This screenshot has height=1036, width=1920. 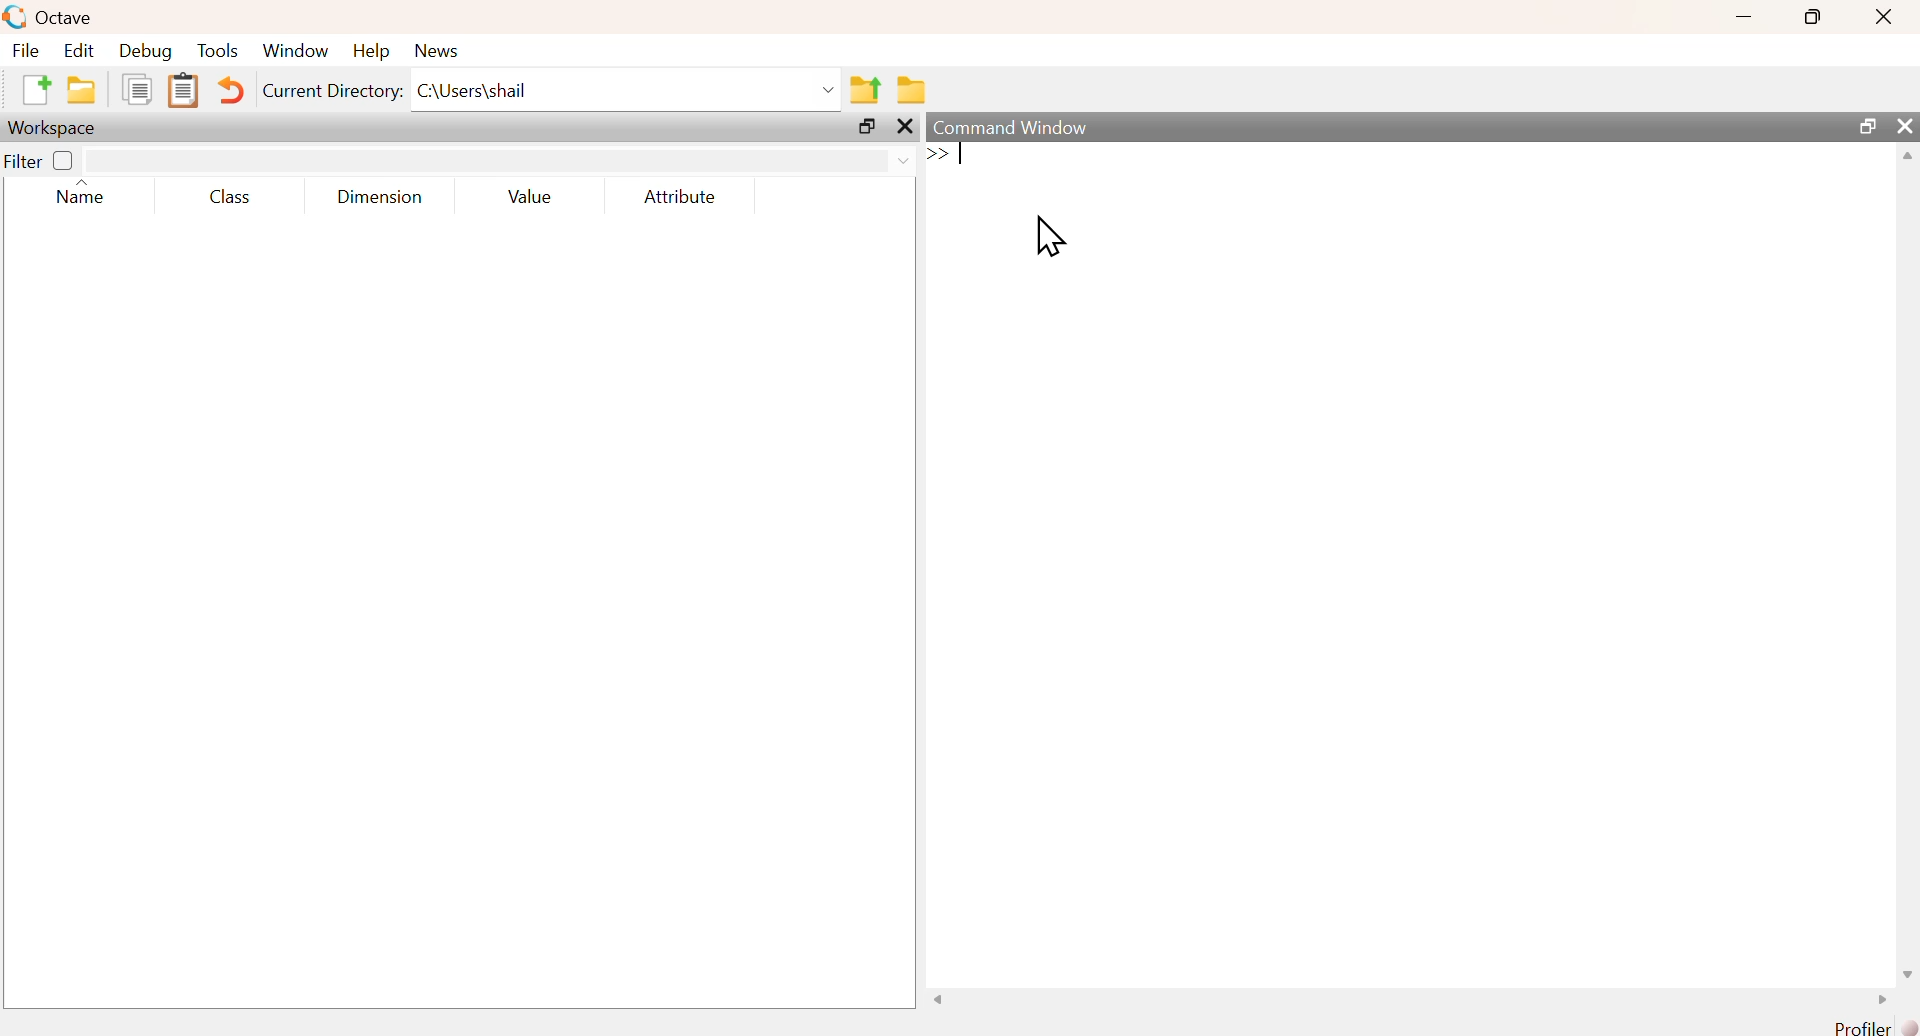 What do you see at coordinates (1010, 127) in the screenshot?
I see `Command Window` at bounding box center [1010, 127].